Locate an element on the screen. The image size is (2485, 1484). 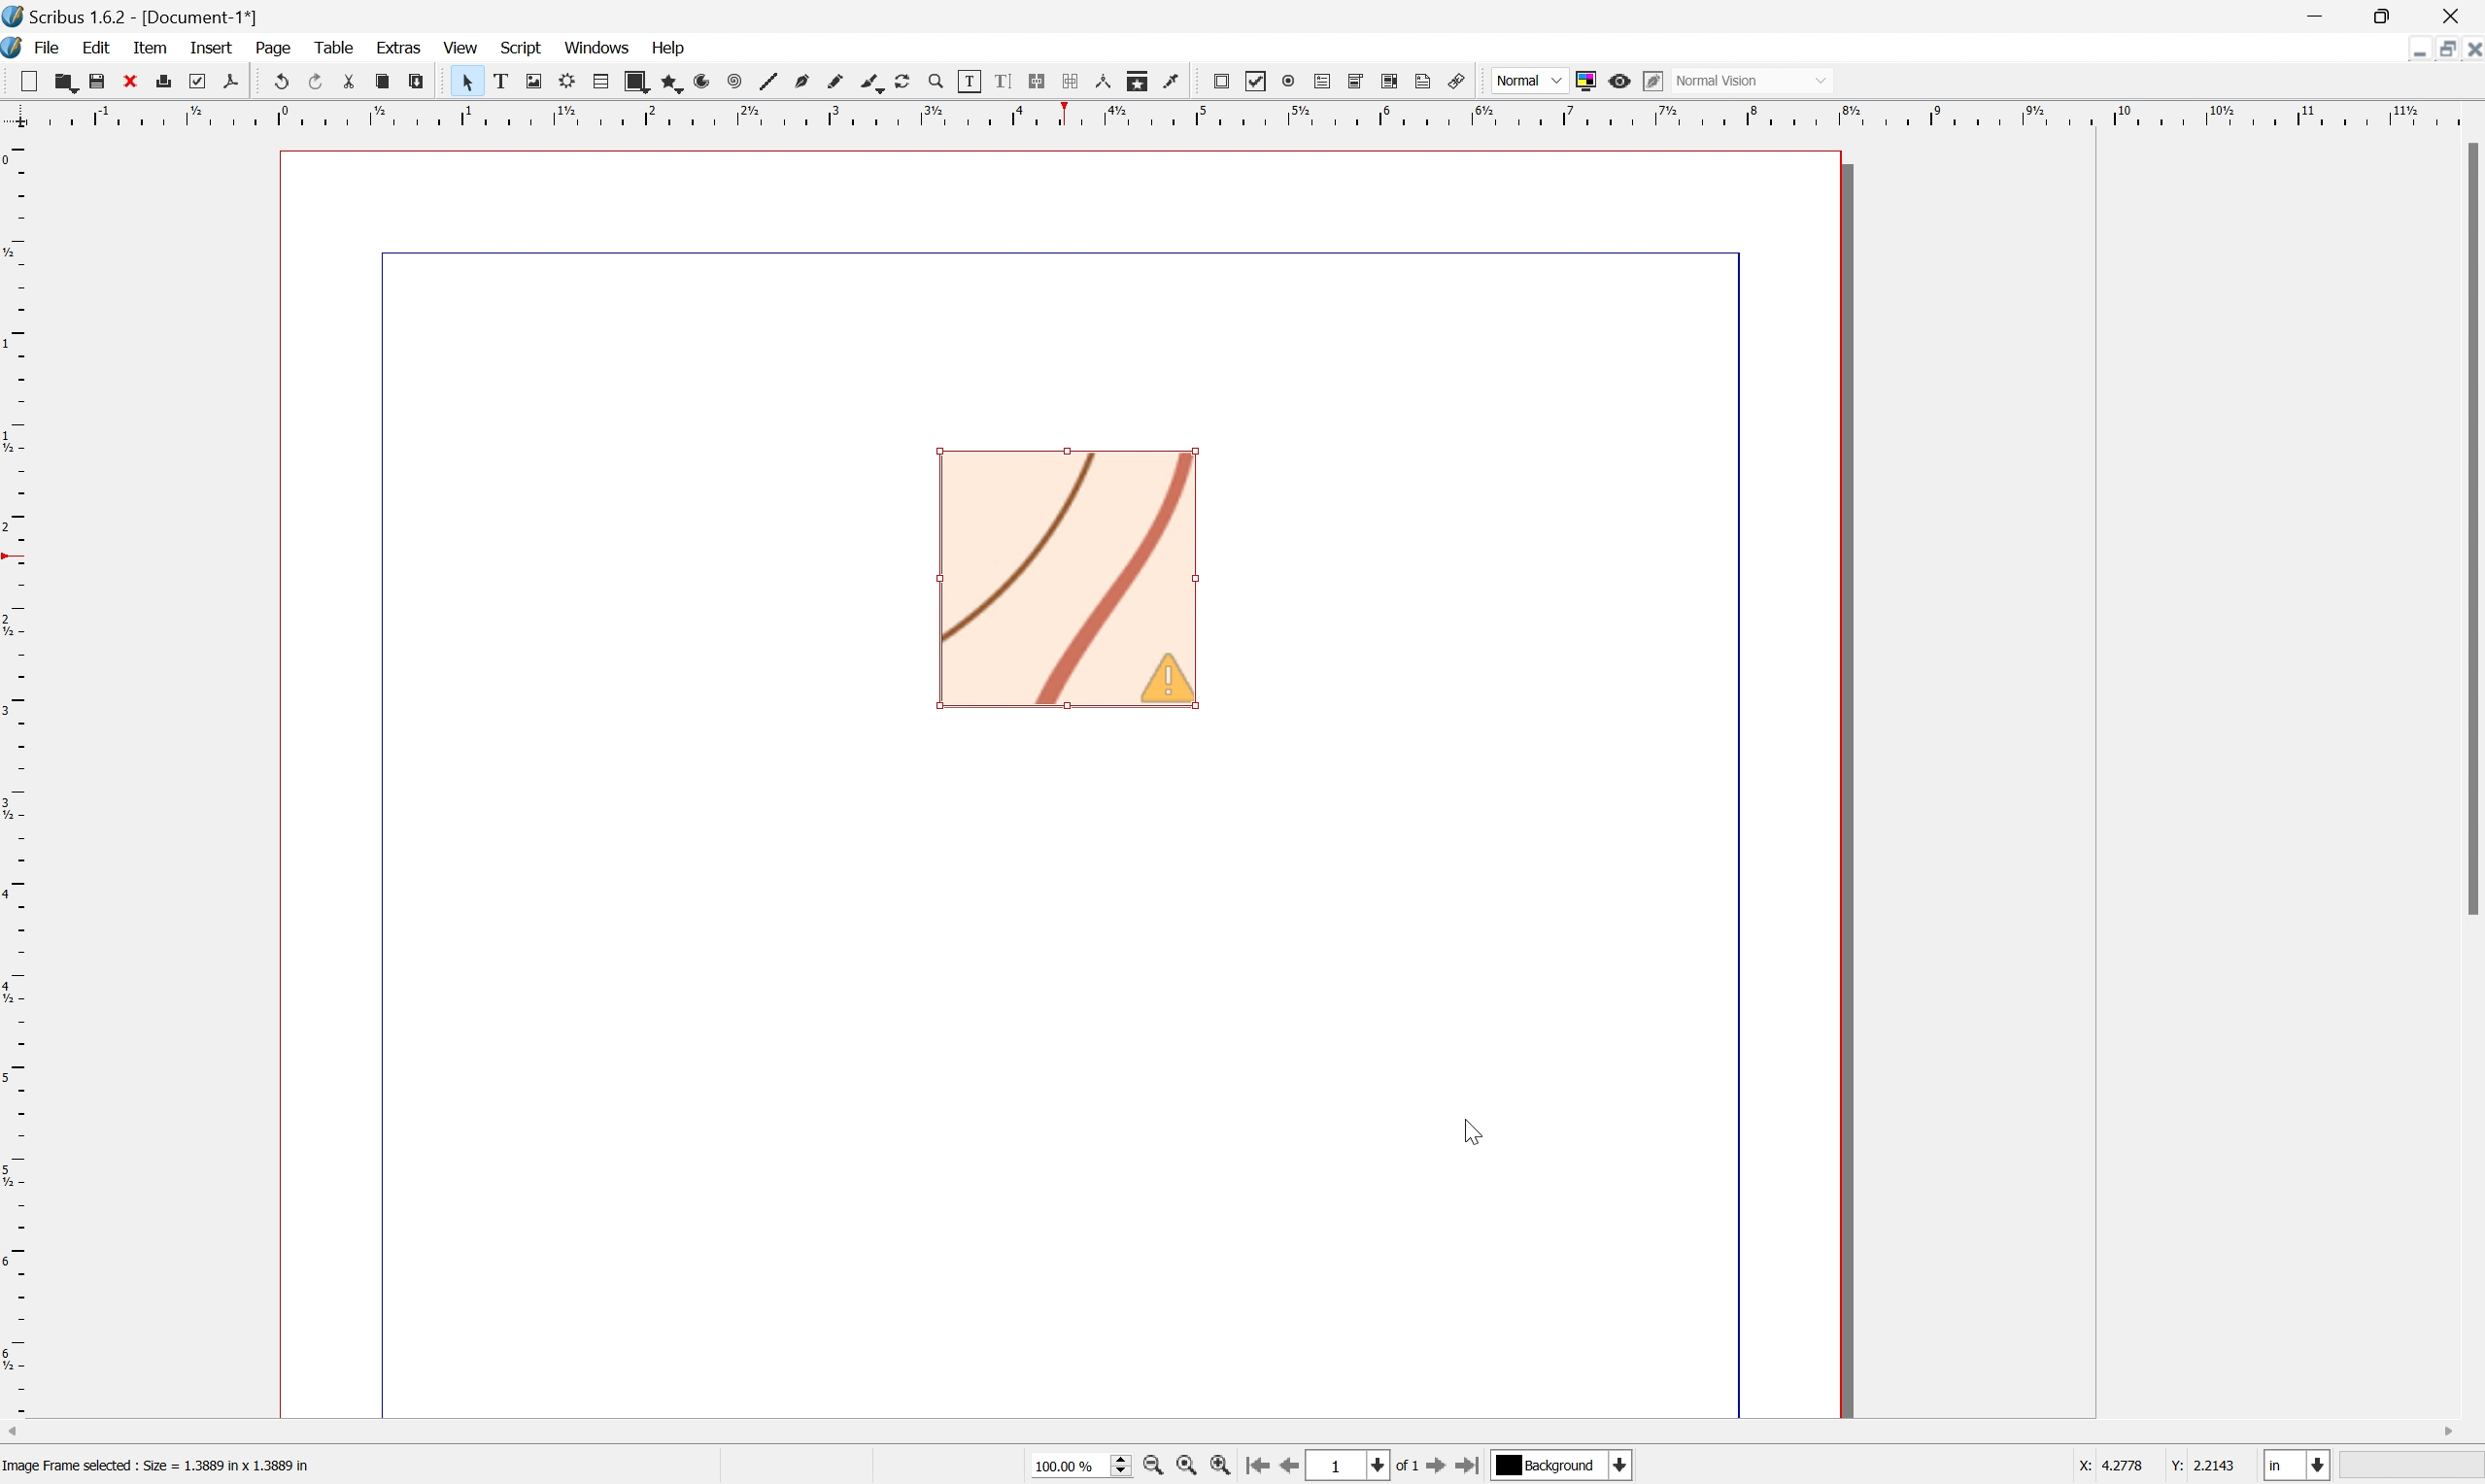
Item is located at coordinates (150, 46).